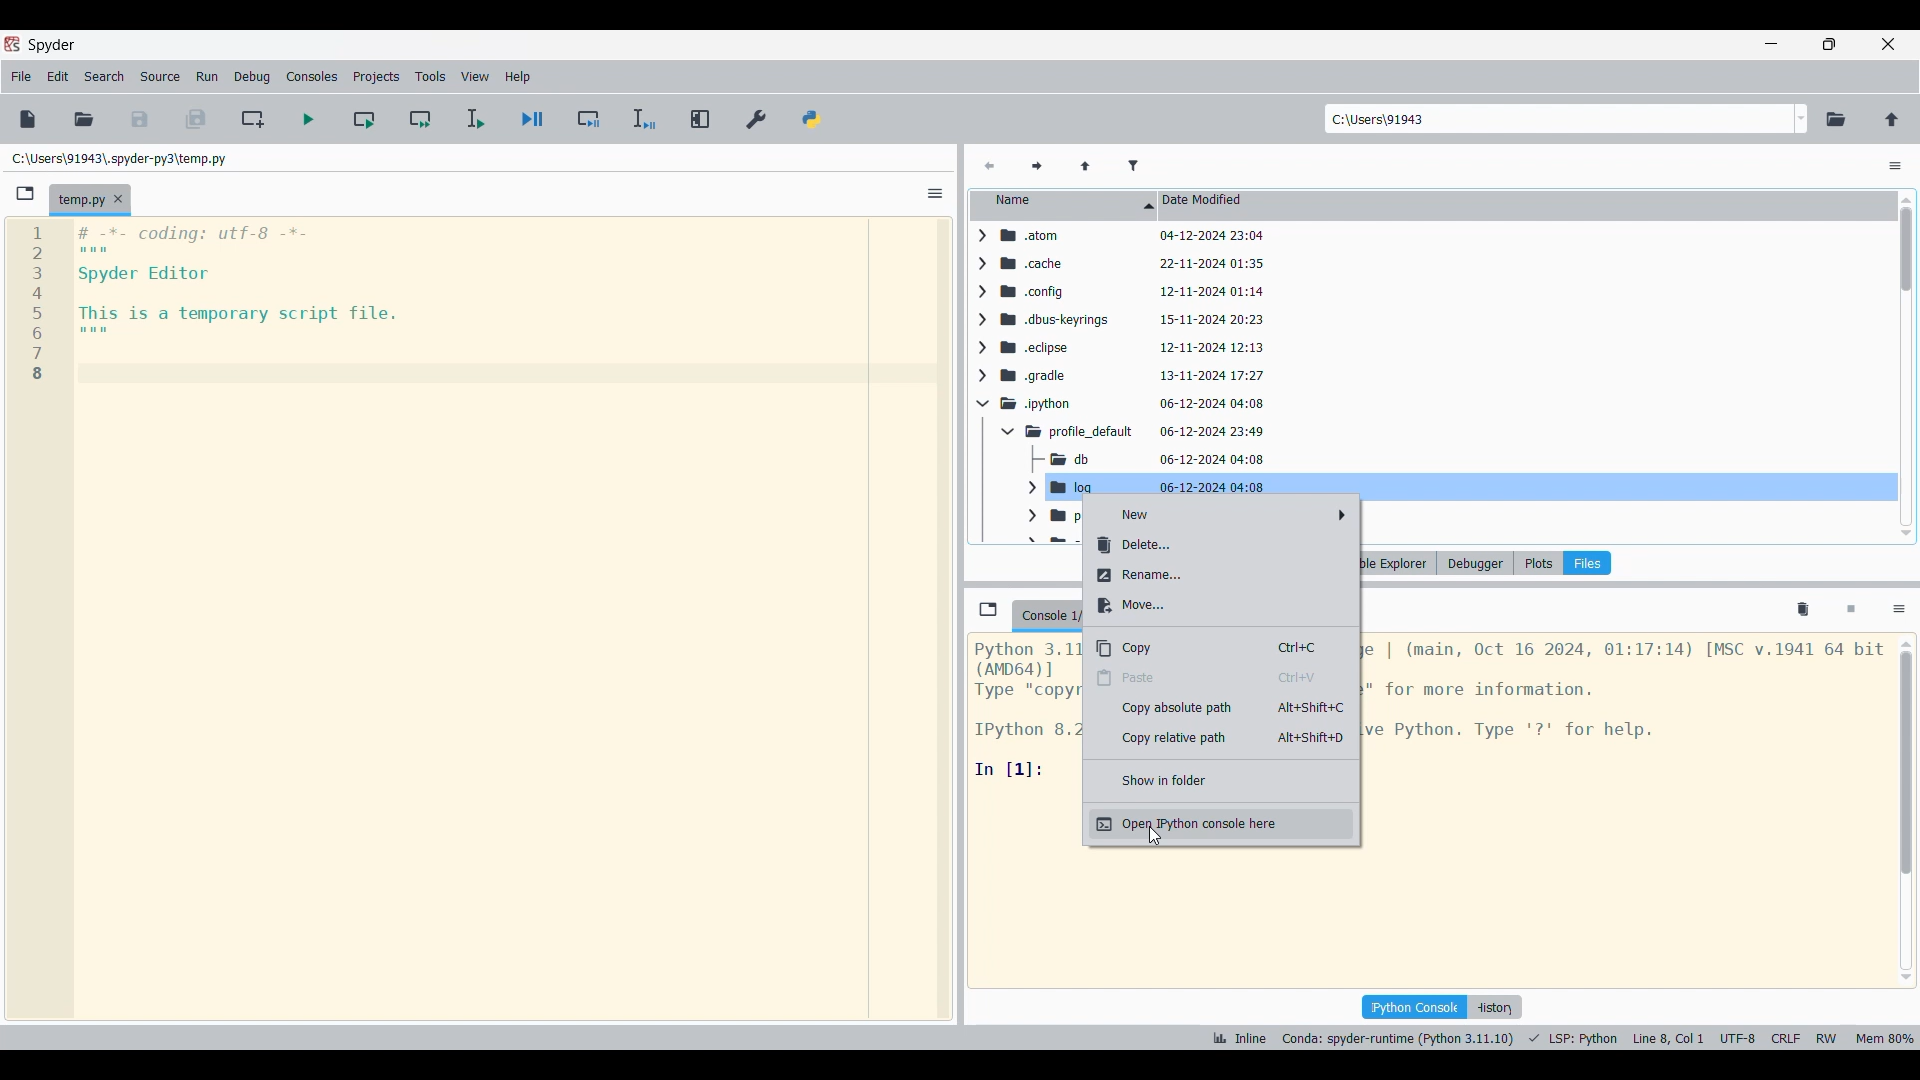 The image size is (1920, 1080). Describe the element at coordinates (207, 77) in the screenshot. I see `Run menu` at that location.